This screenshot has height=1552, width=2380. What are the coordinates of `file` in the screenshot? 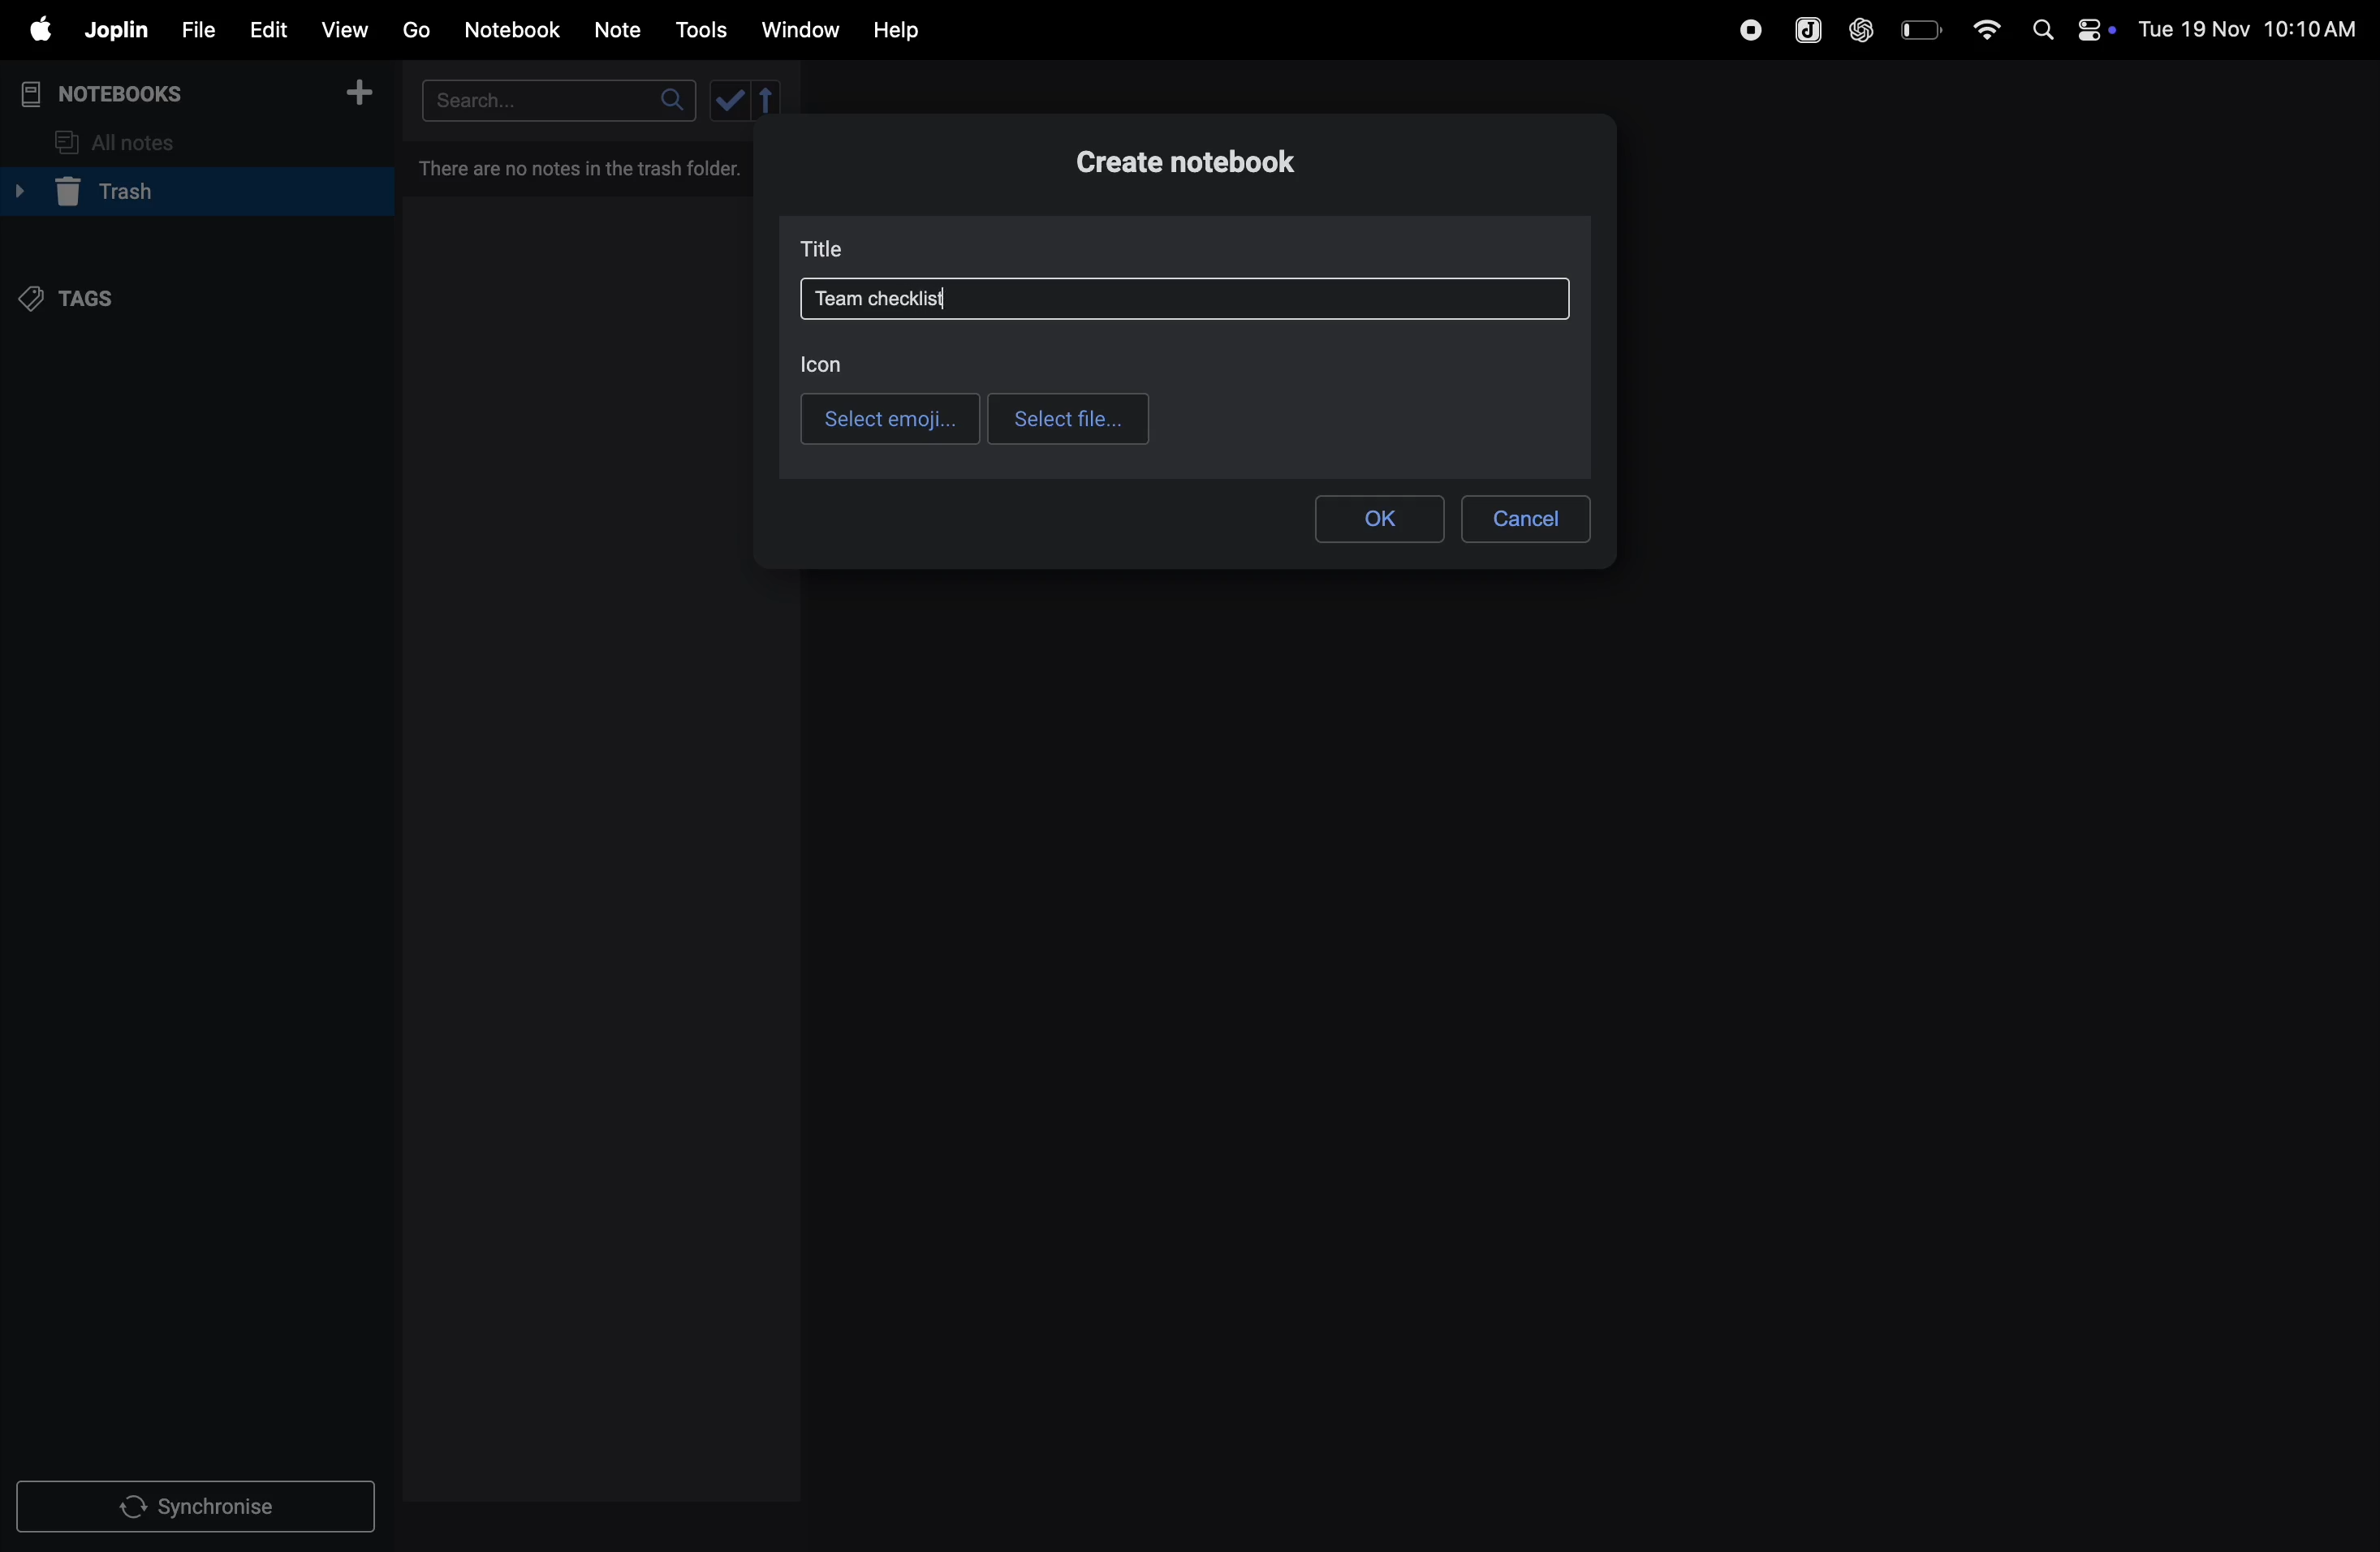 It's located at (197, 27).